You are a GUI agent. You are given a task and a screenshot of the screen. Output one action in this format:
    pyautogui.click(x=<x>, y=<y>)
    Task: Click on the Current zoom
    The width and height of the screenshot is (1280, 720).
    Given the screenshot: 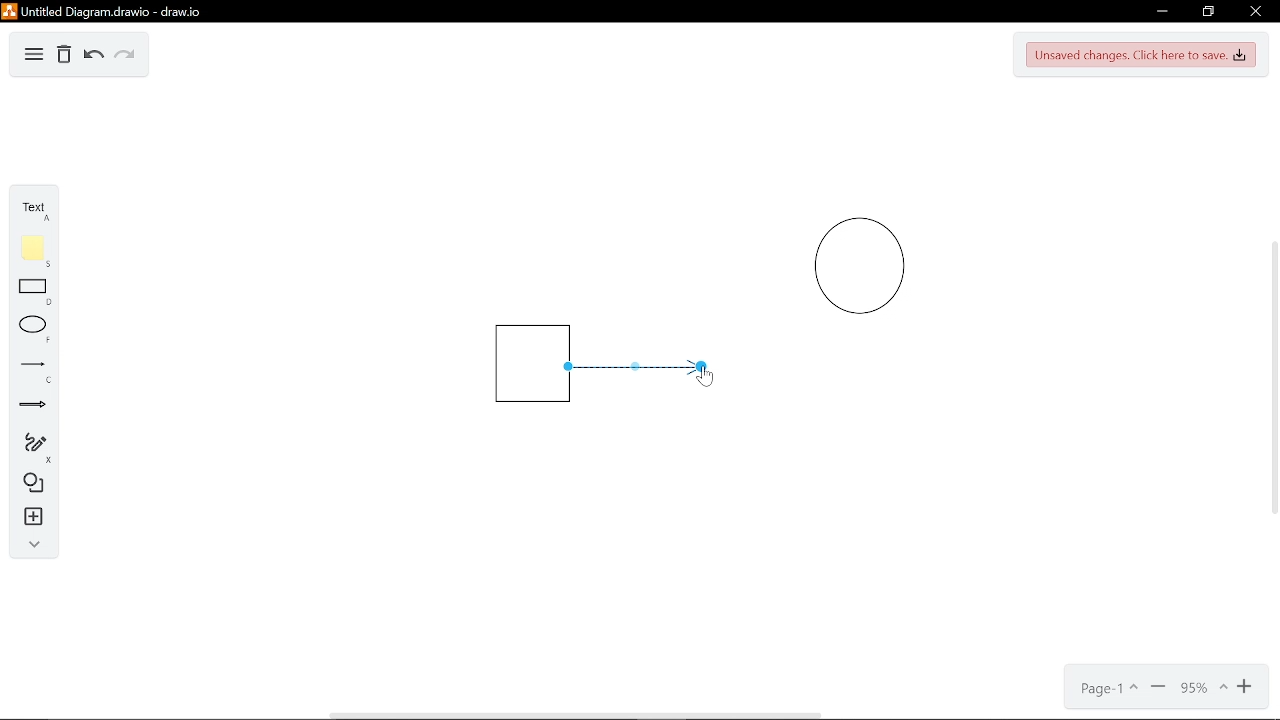 What is the action you would take?
    pyautogui.click(x=1201, y=686)
    